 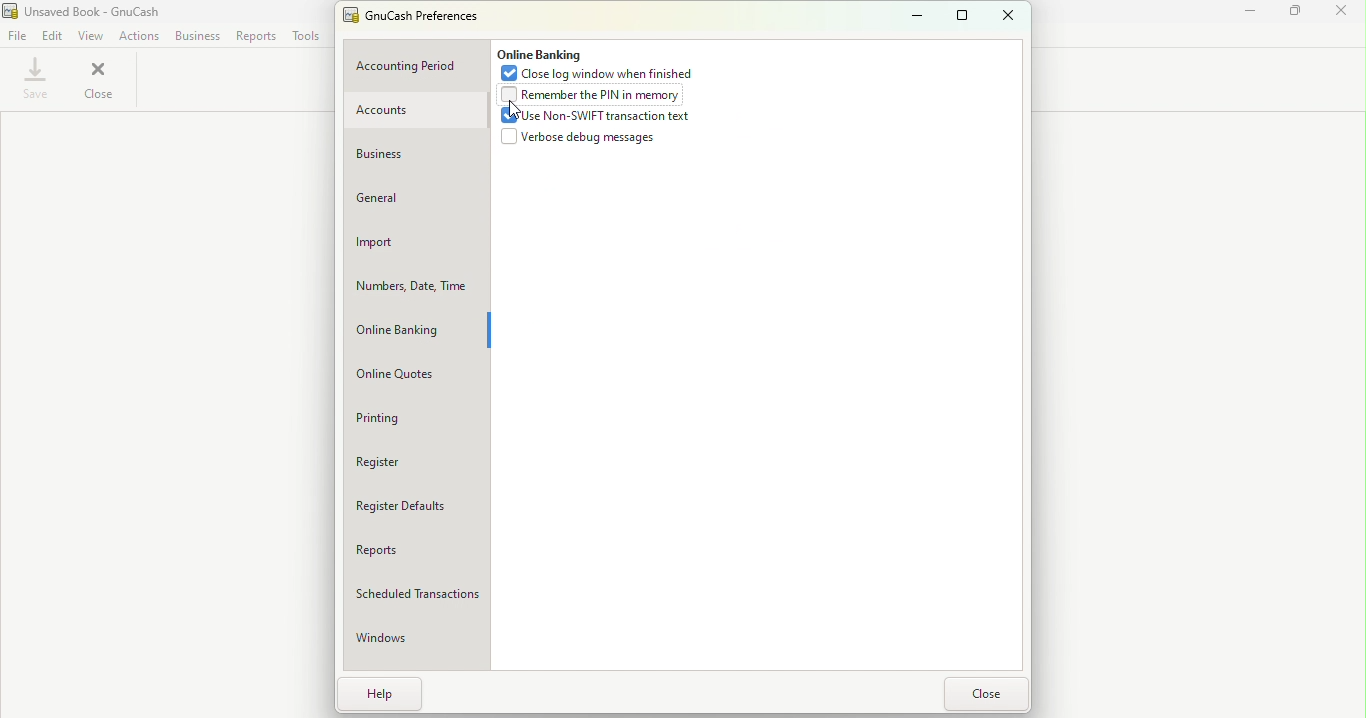 I want to click on Reports, so click(x=256, y=39).